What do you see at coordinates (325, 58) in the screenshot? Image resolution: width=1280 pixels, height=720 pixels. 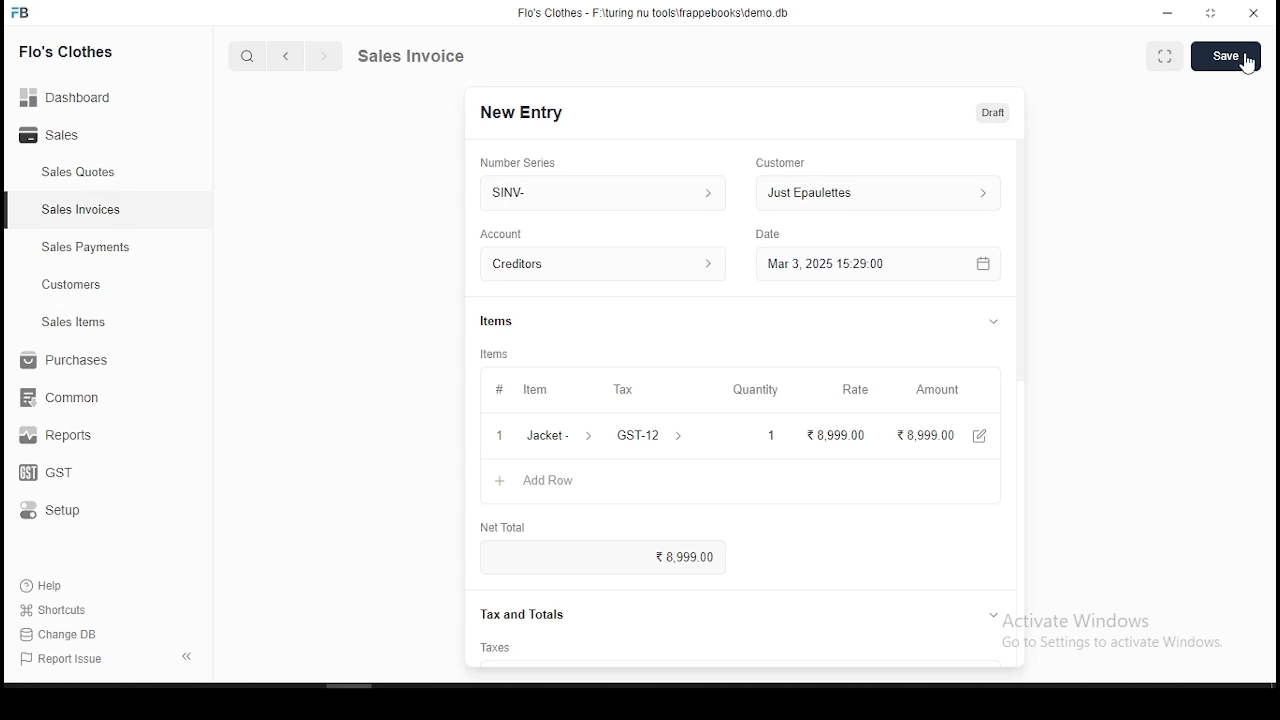 I see `next` at bounding box center [325, 58].